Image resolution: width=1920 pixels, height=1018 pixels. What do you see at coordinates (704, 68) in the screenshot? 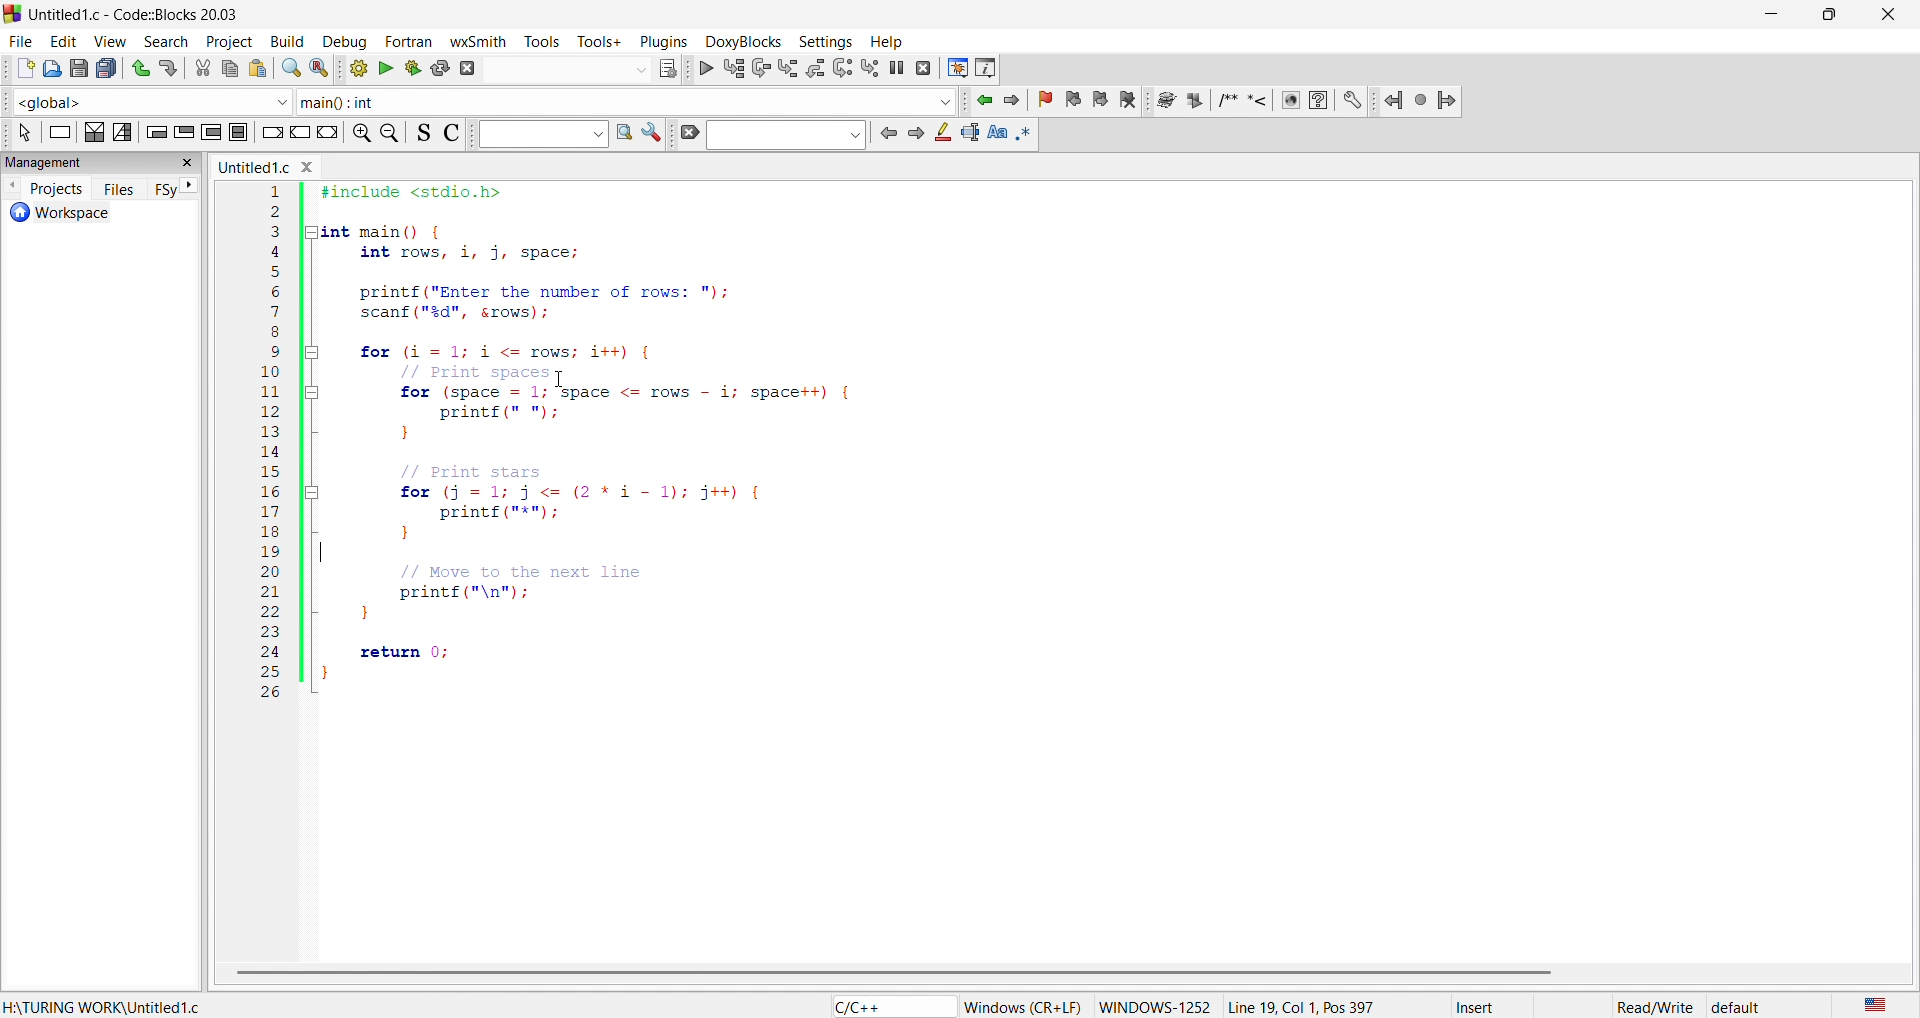
I see `debug/continue` at bounding box center [704, 68].